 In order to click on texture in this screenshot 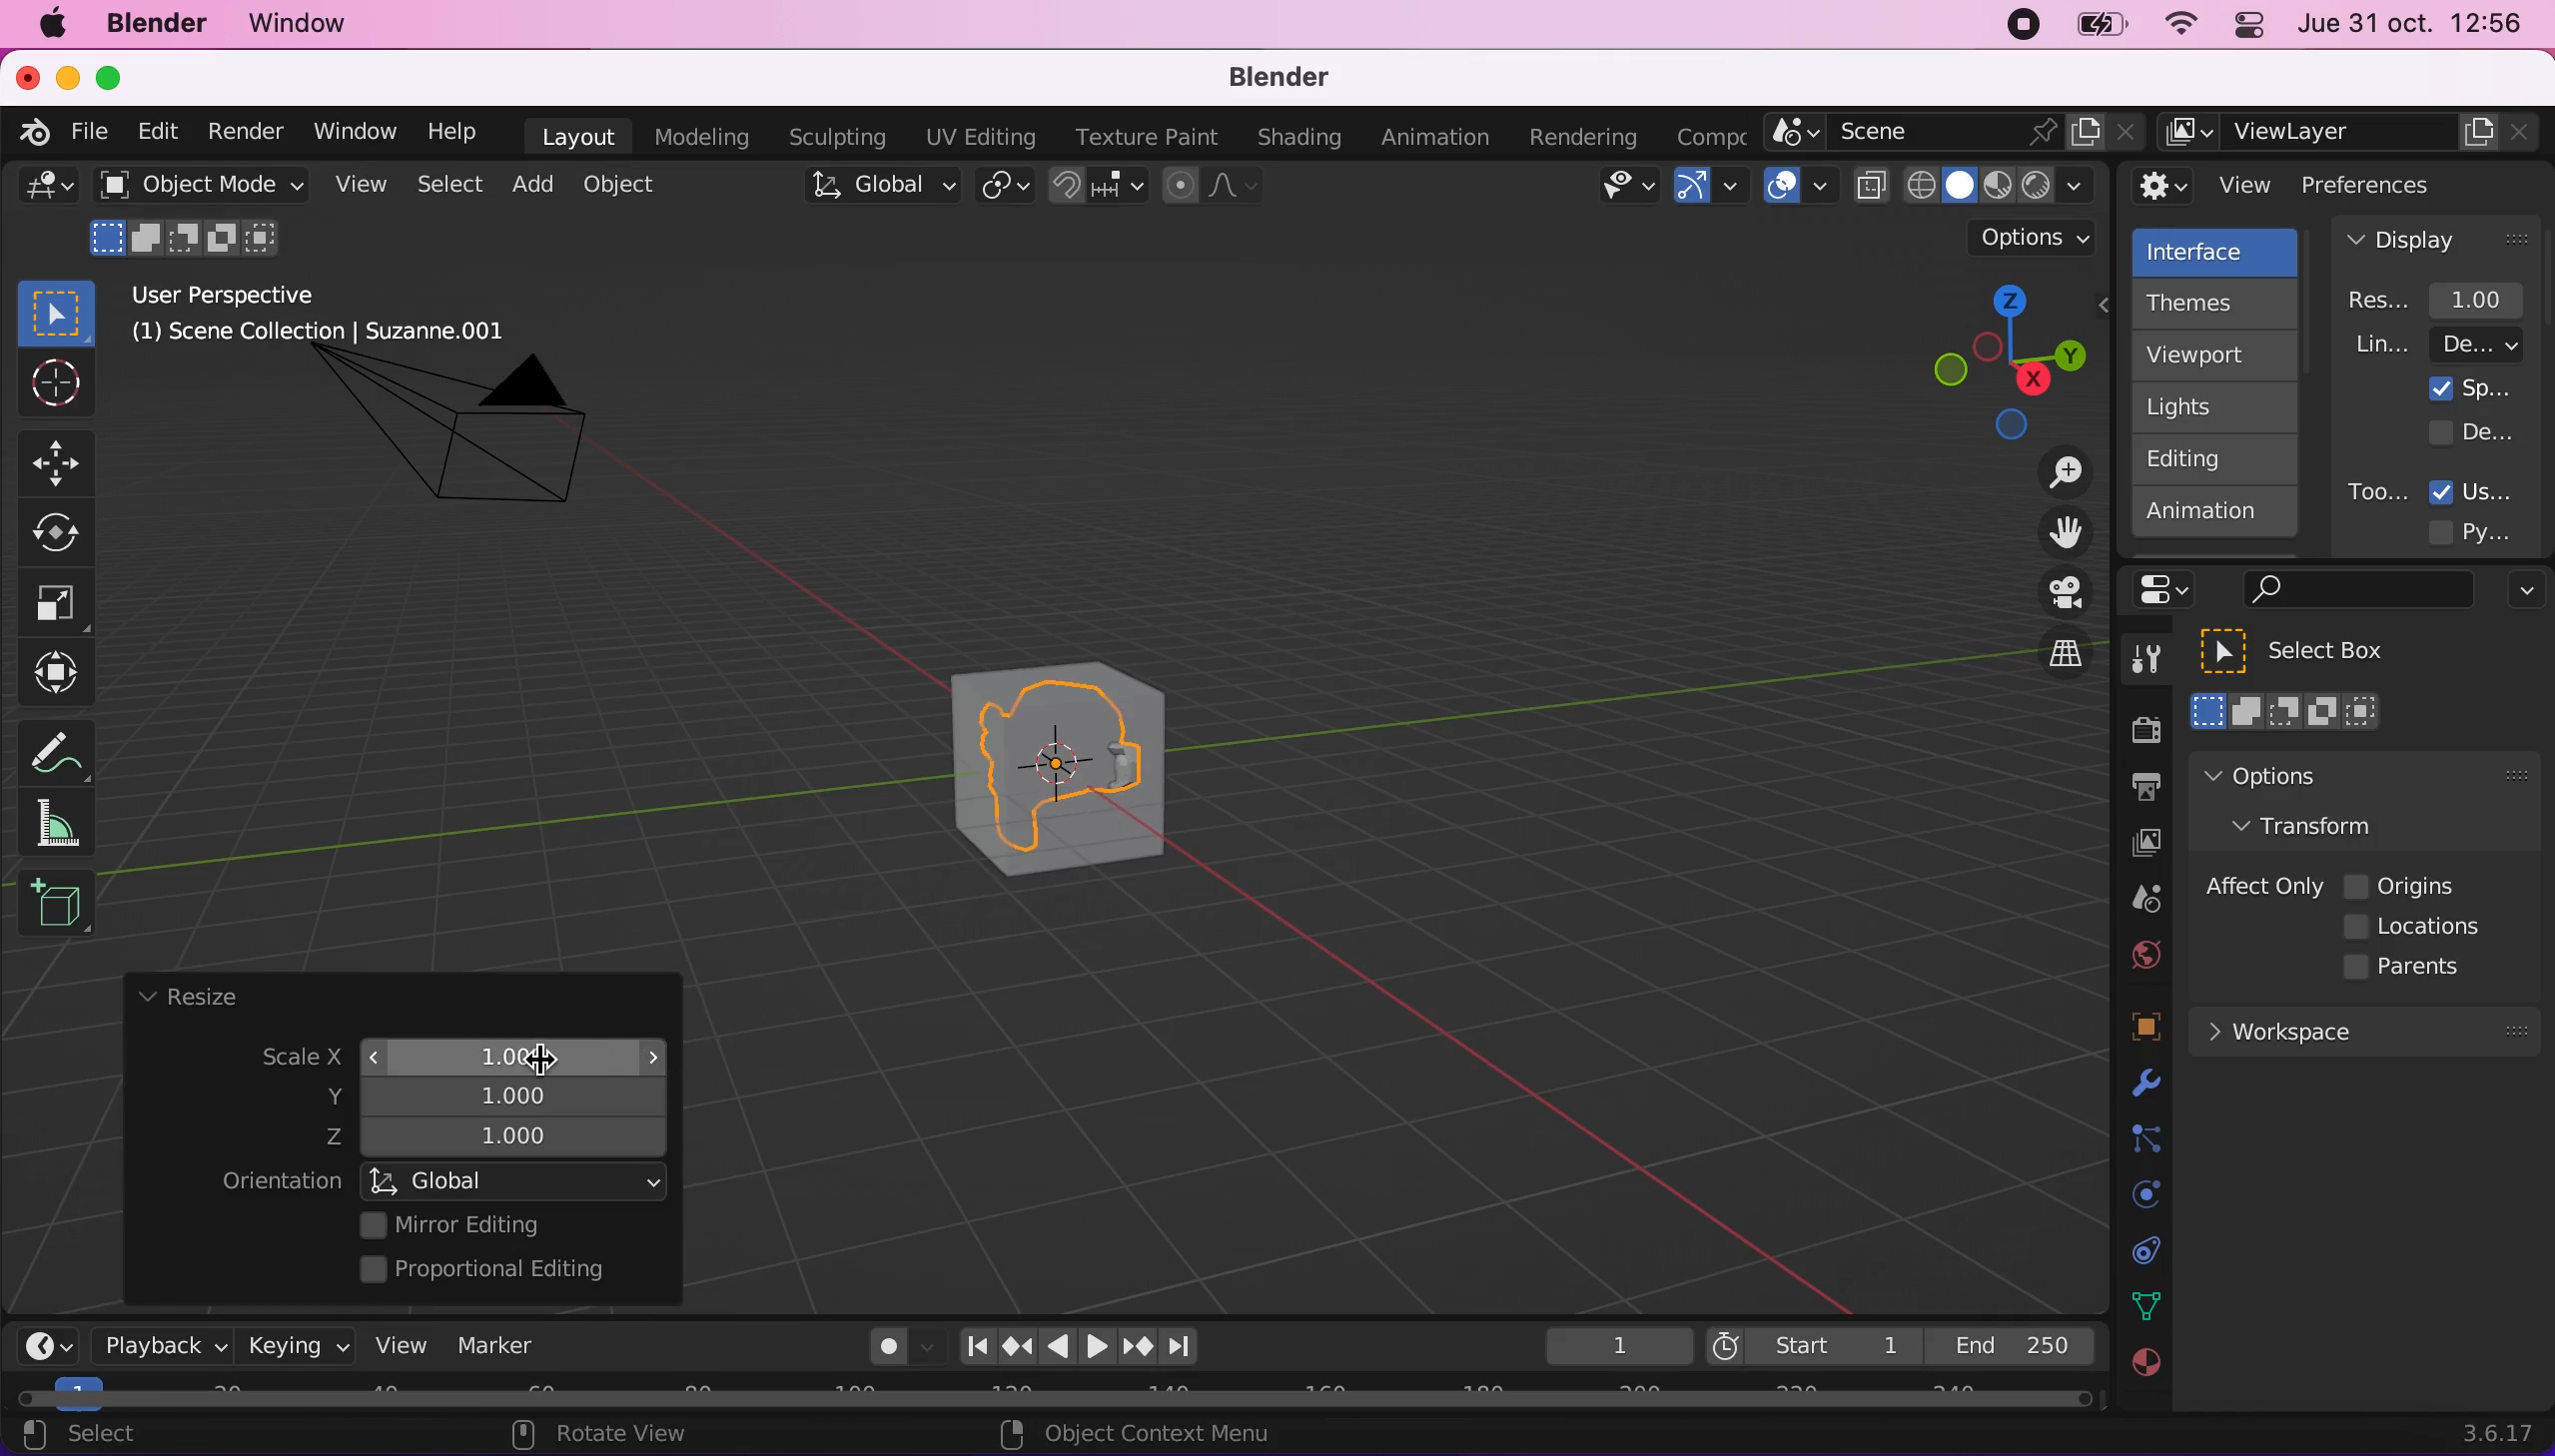, I will do `click(2143, 1373)`.